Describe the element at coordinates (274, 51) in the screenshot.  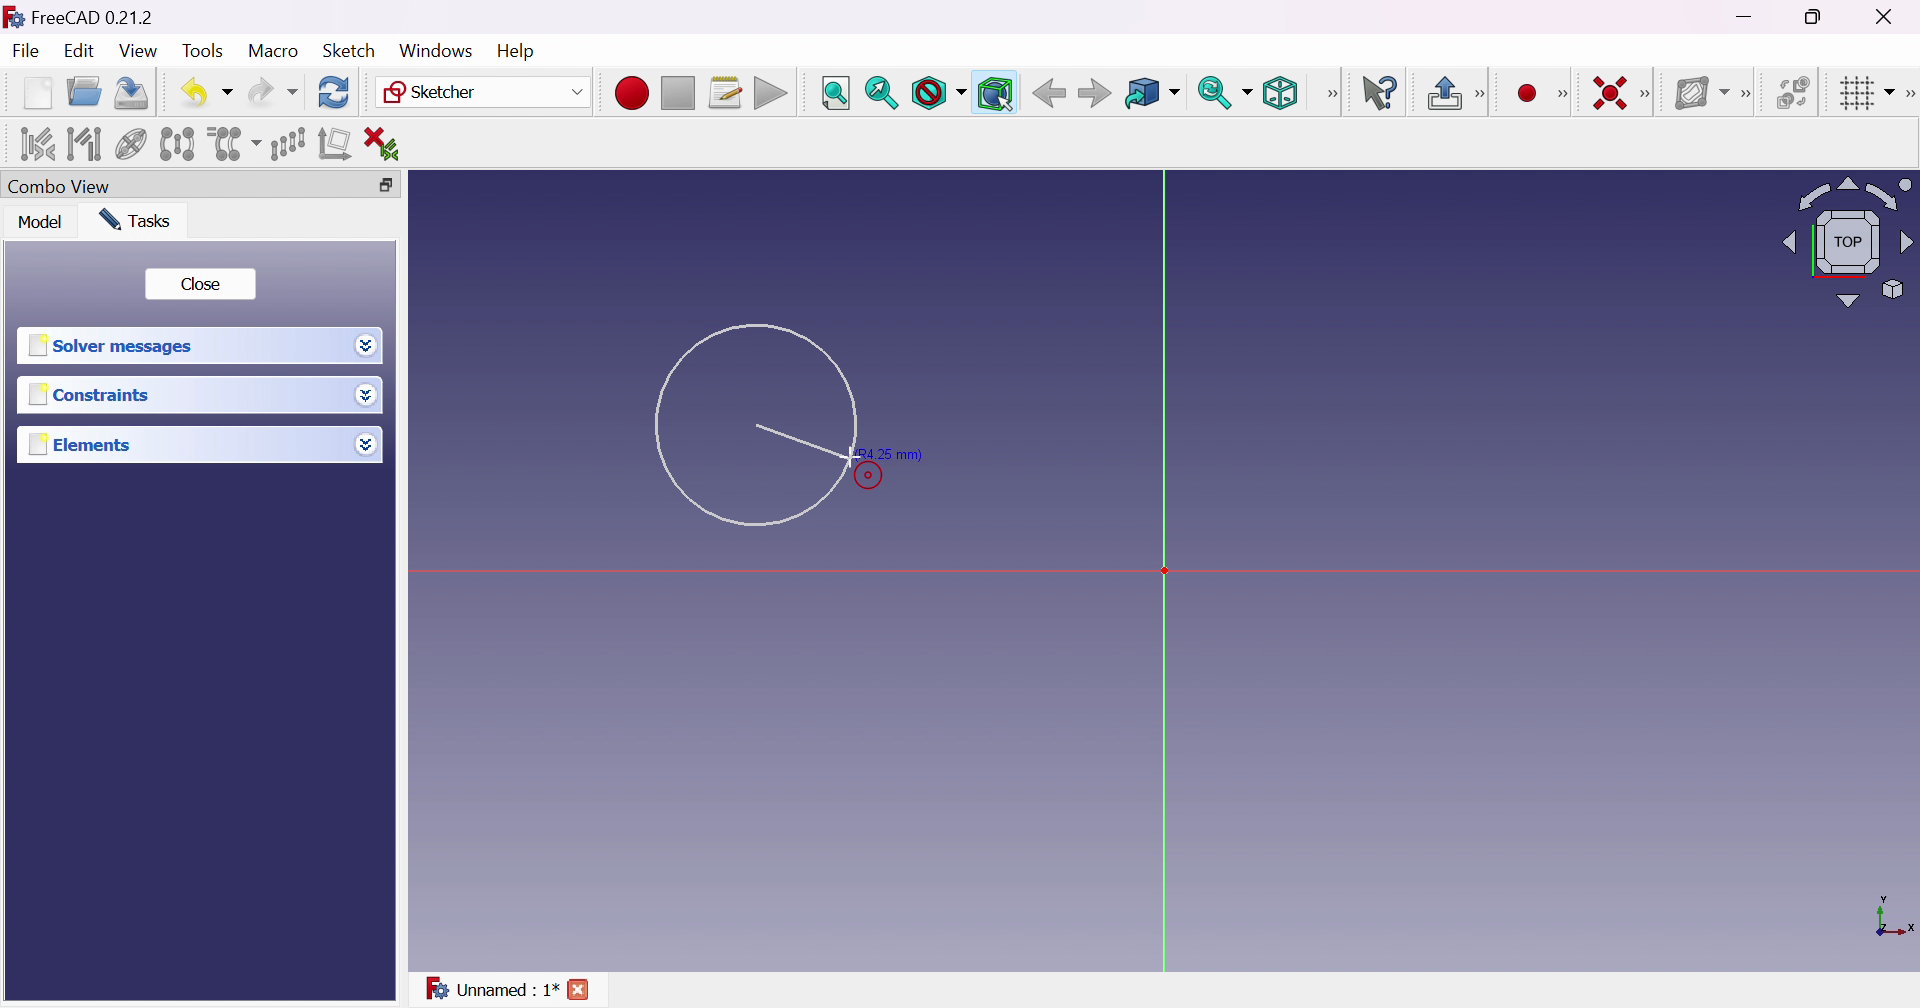
I see `Macro` at that location.